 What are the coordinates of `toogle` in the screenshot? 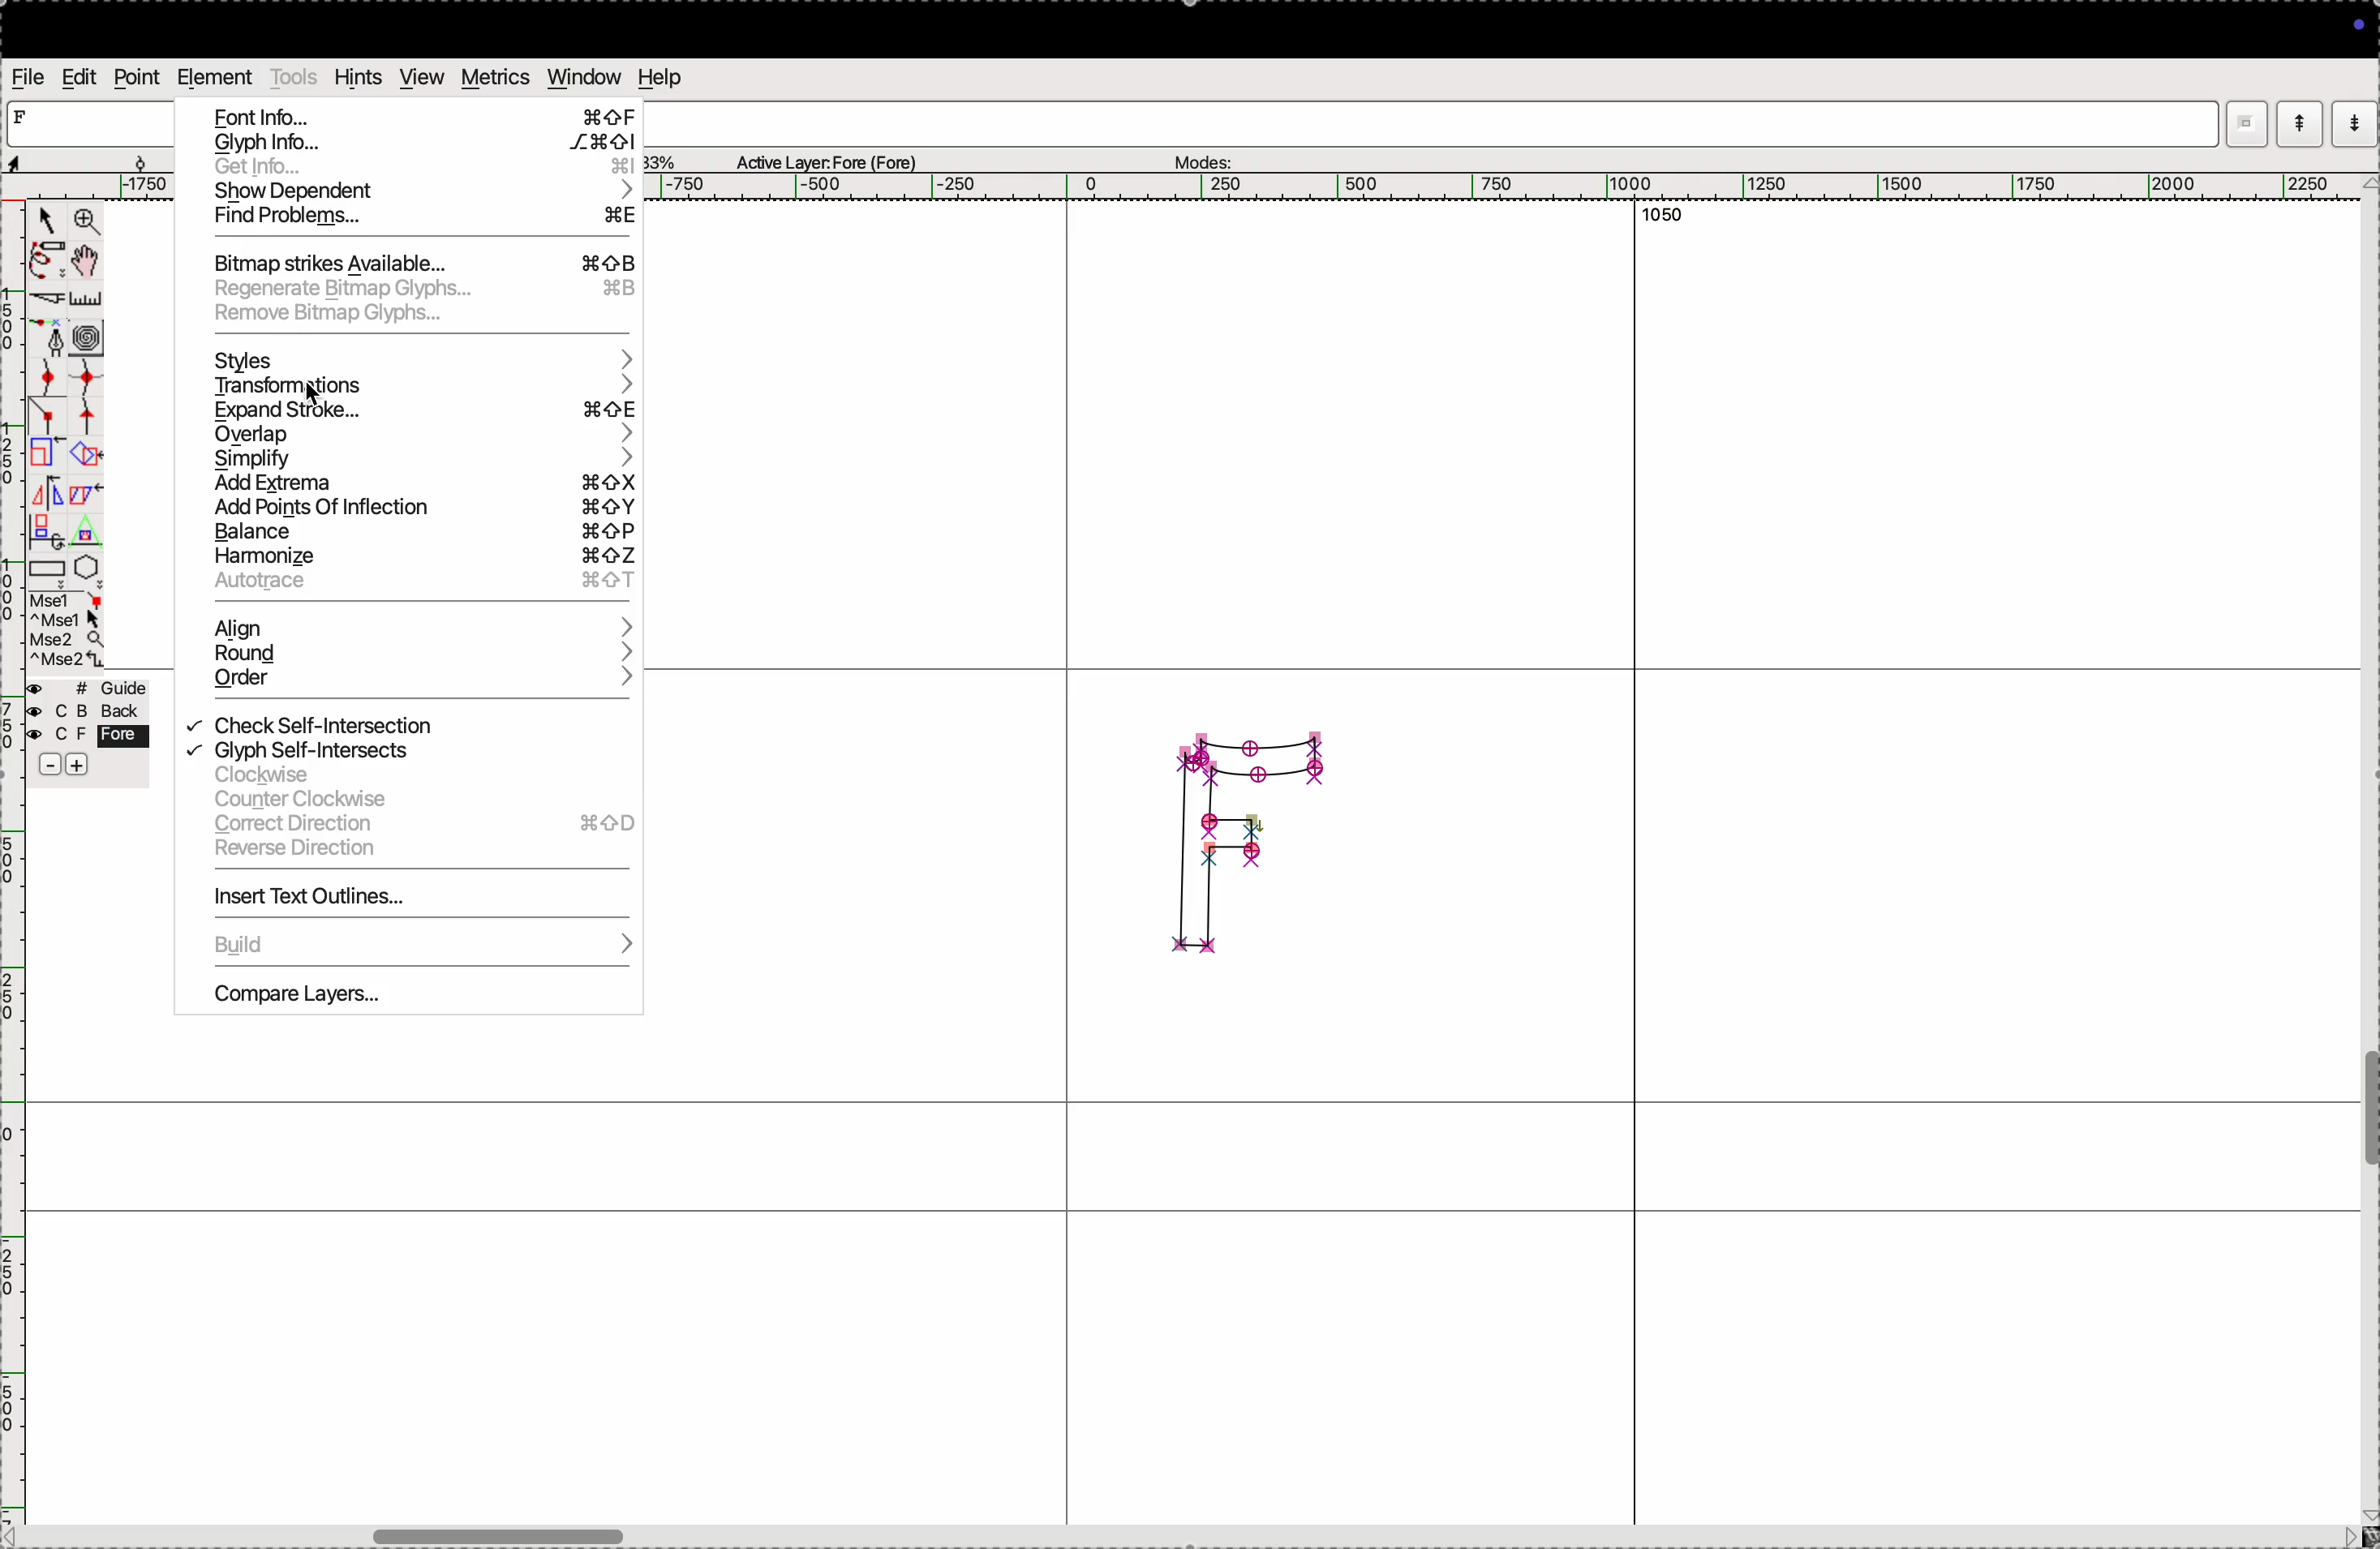 It's located at (540, 1532).